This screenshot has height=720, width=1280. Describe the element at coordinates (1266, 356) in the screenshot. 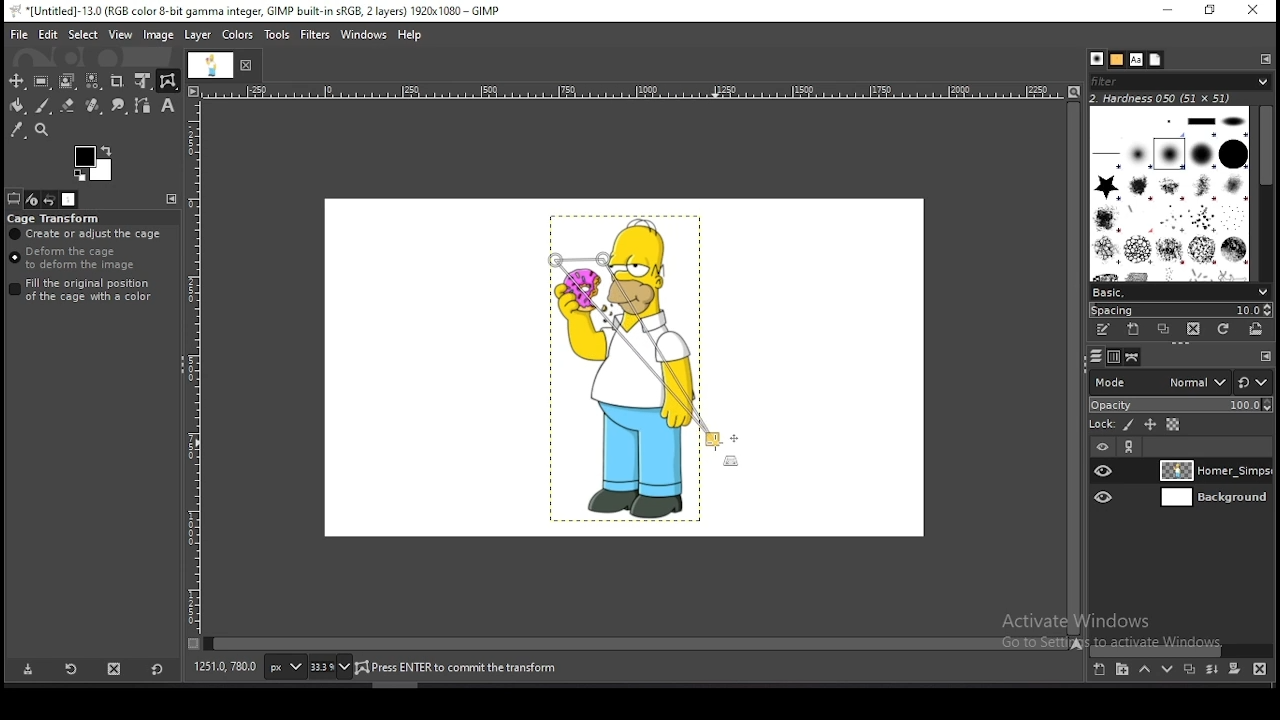

I see `configure this tab` at that location.